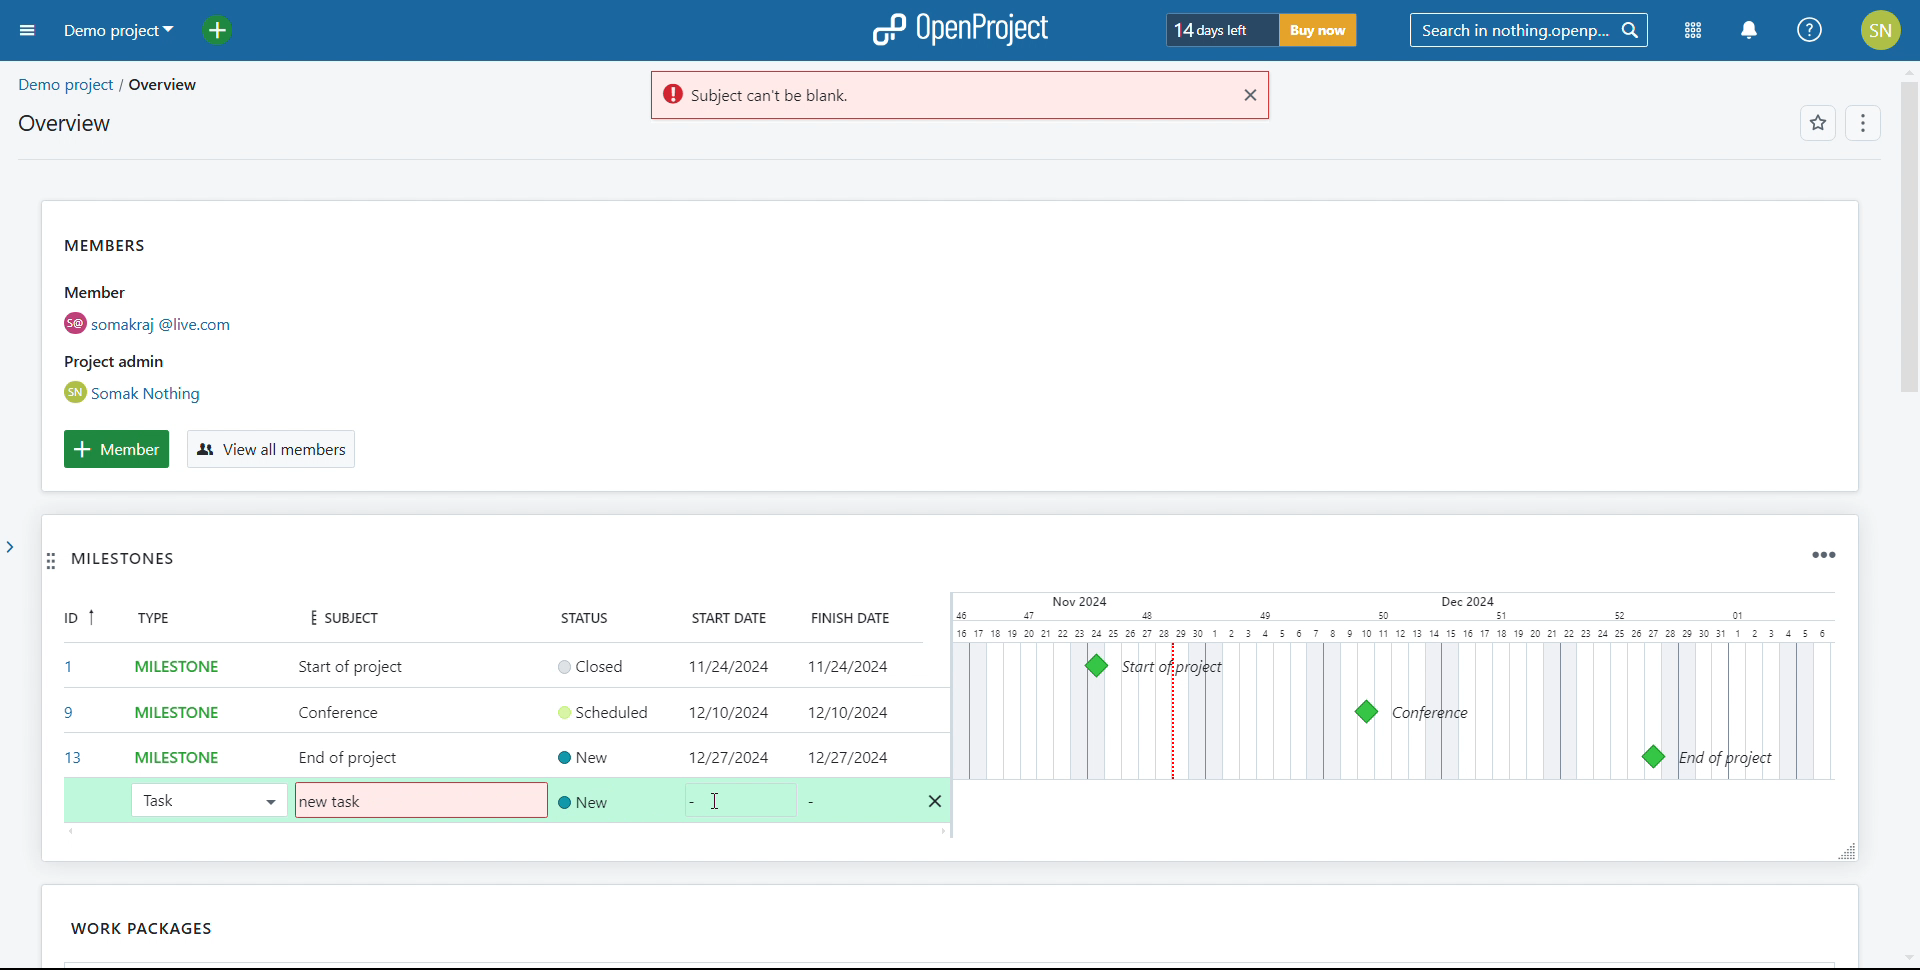 This screenshot has height=970, width=1920. I want to click on help, so click(1811, 30).